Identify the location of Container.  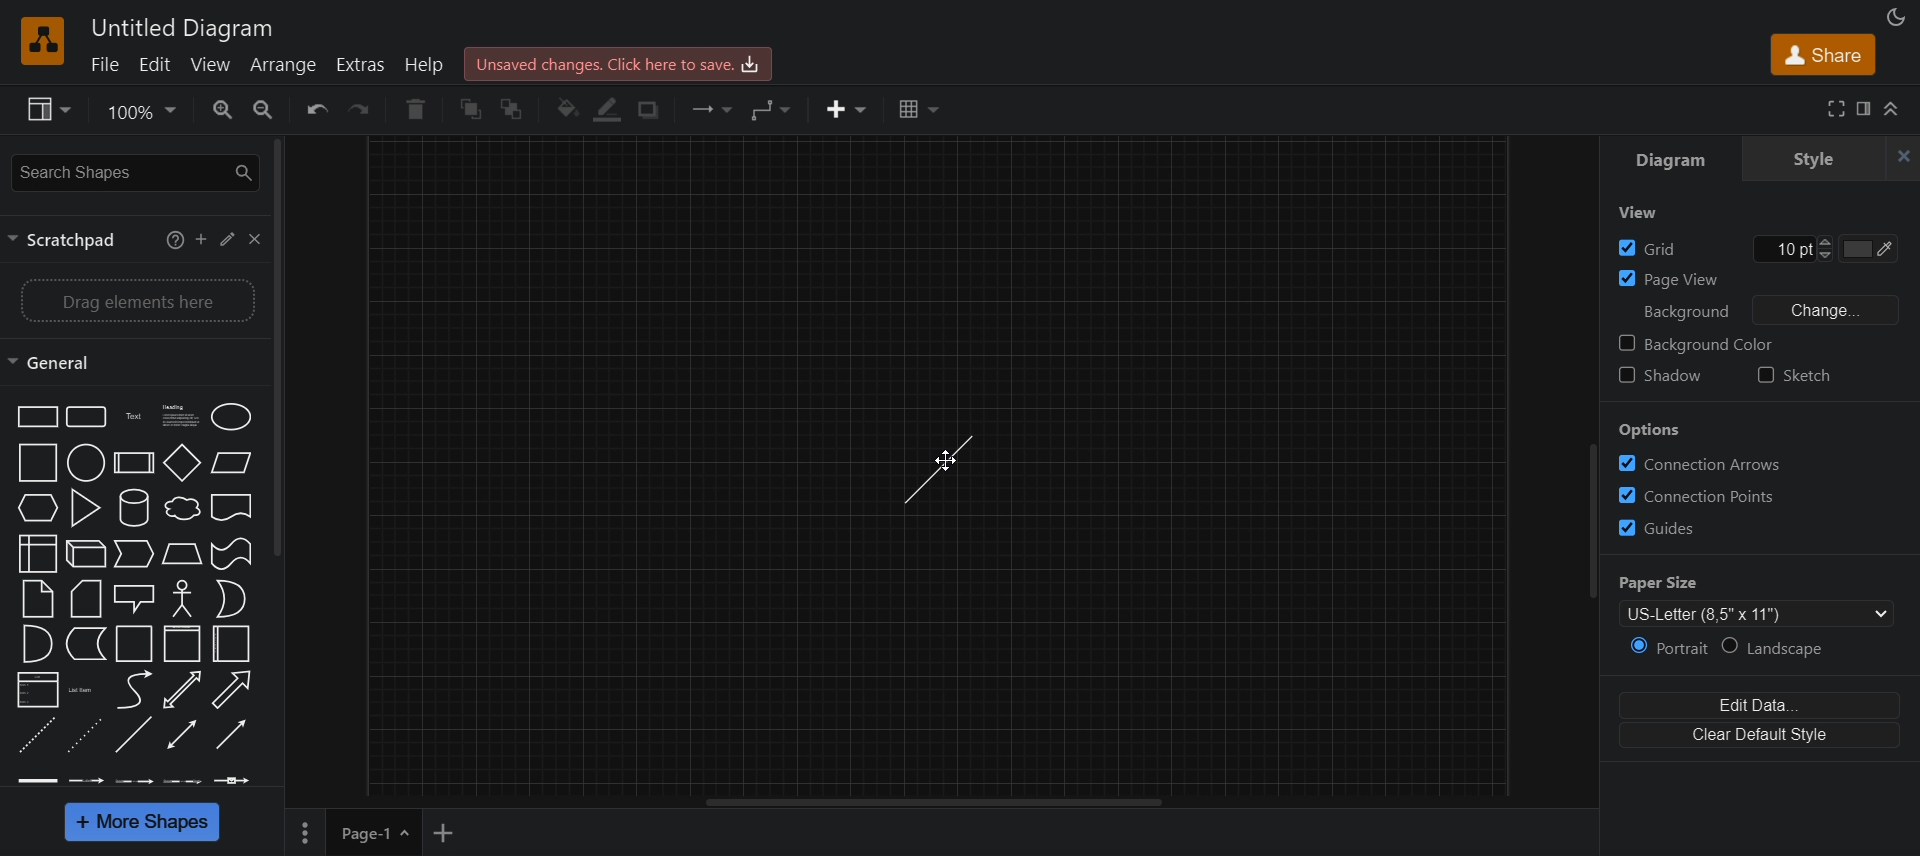
(130, 643).